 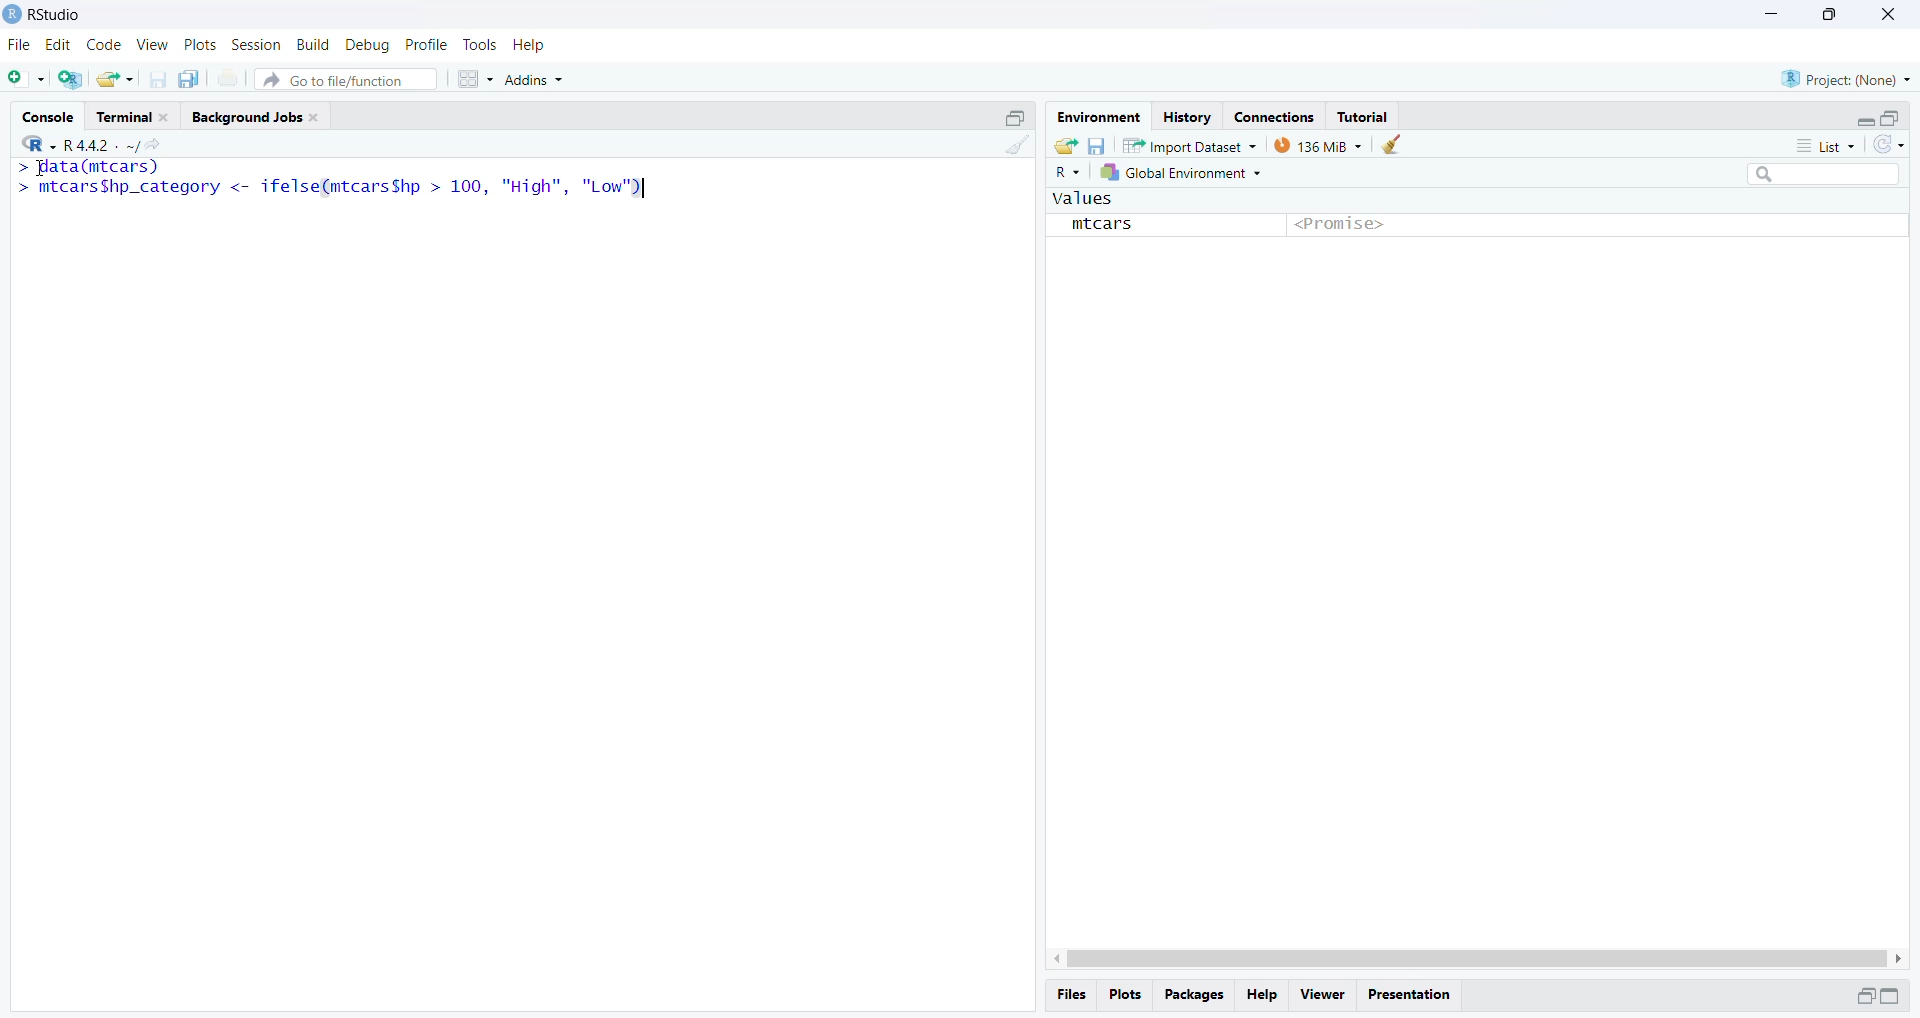 What do you see at coordinates (1318, 145) in the screenshot?
I see `135 MiB` at bounding box center [1318, 145].